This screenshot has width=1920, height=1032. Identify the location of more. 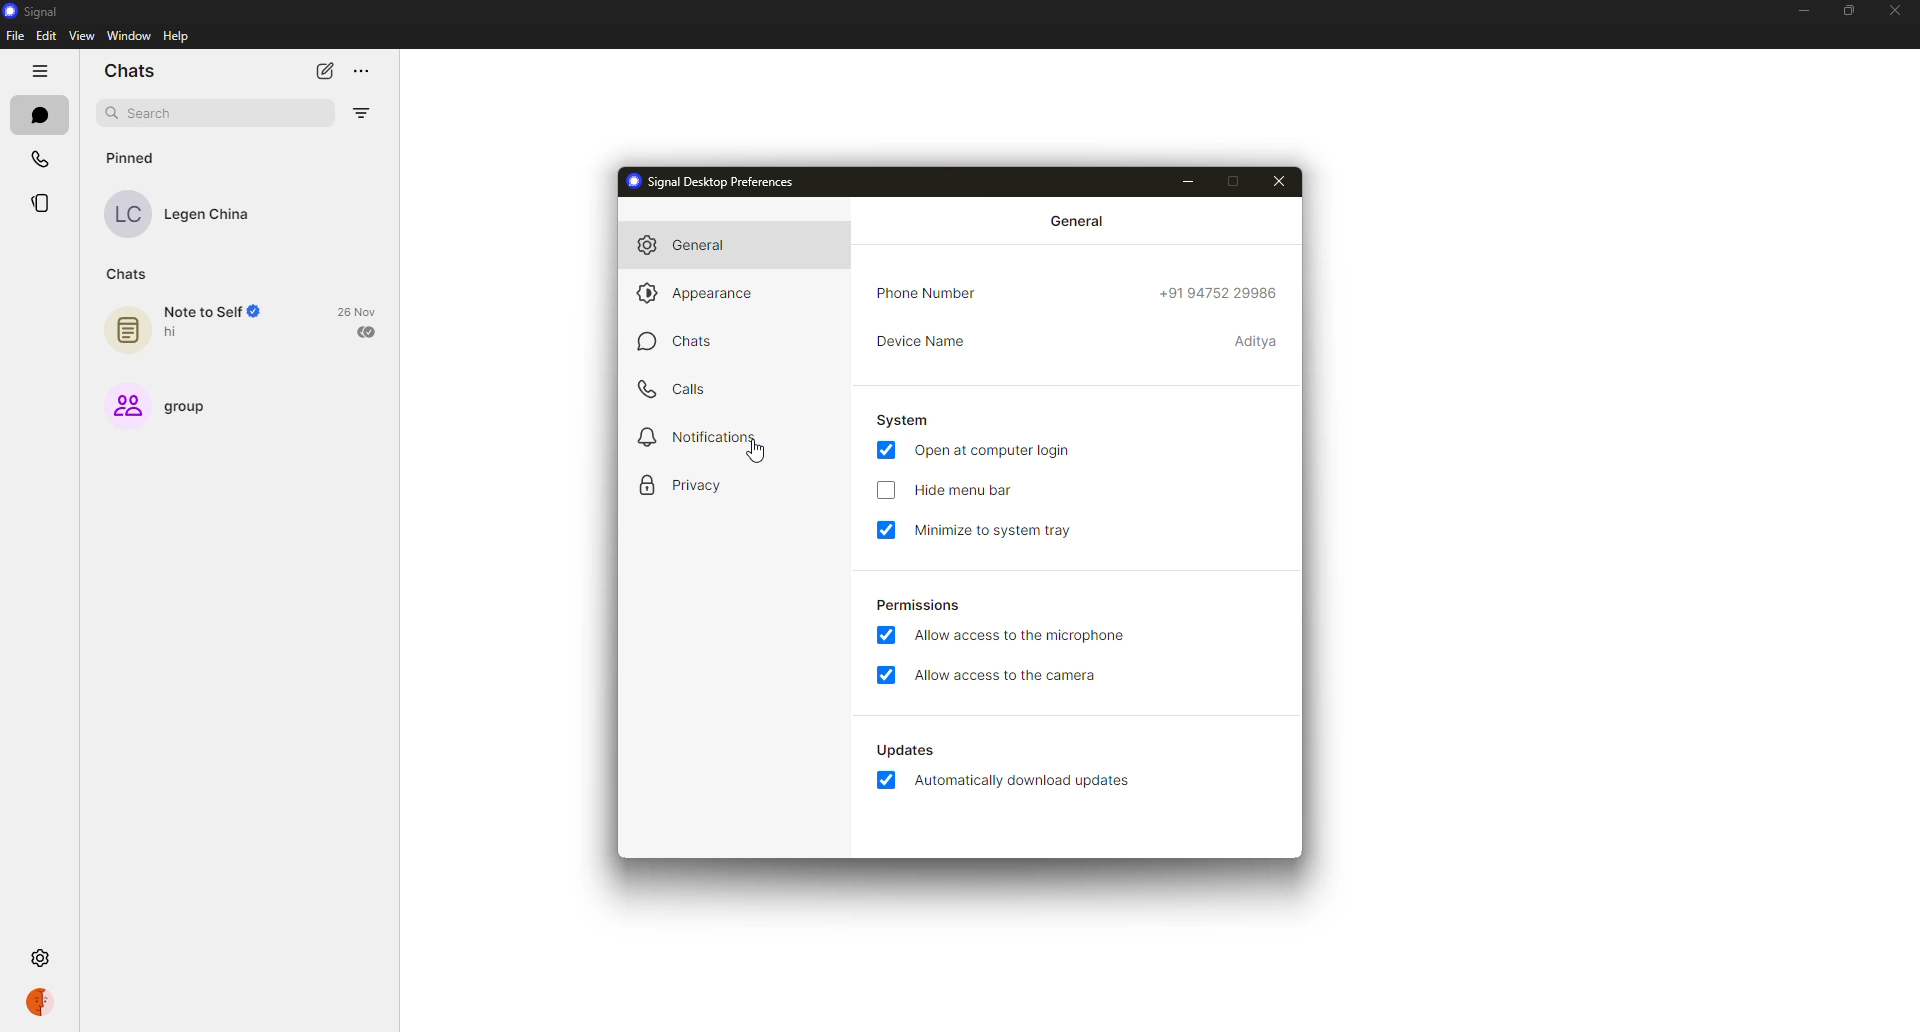
(363, 72).